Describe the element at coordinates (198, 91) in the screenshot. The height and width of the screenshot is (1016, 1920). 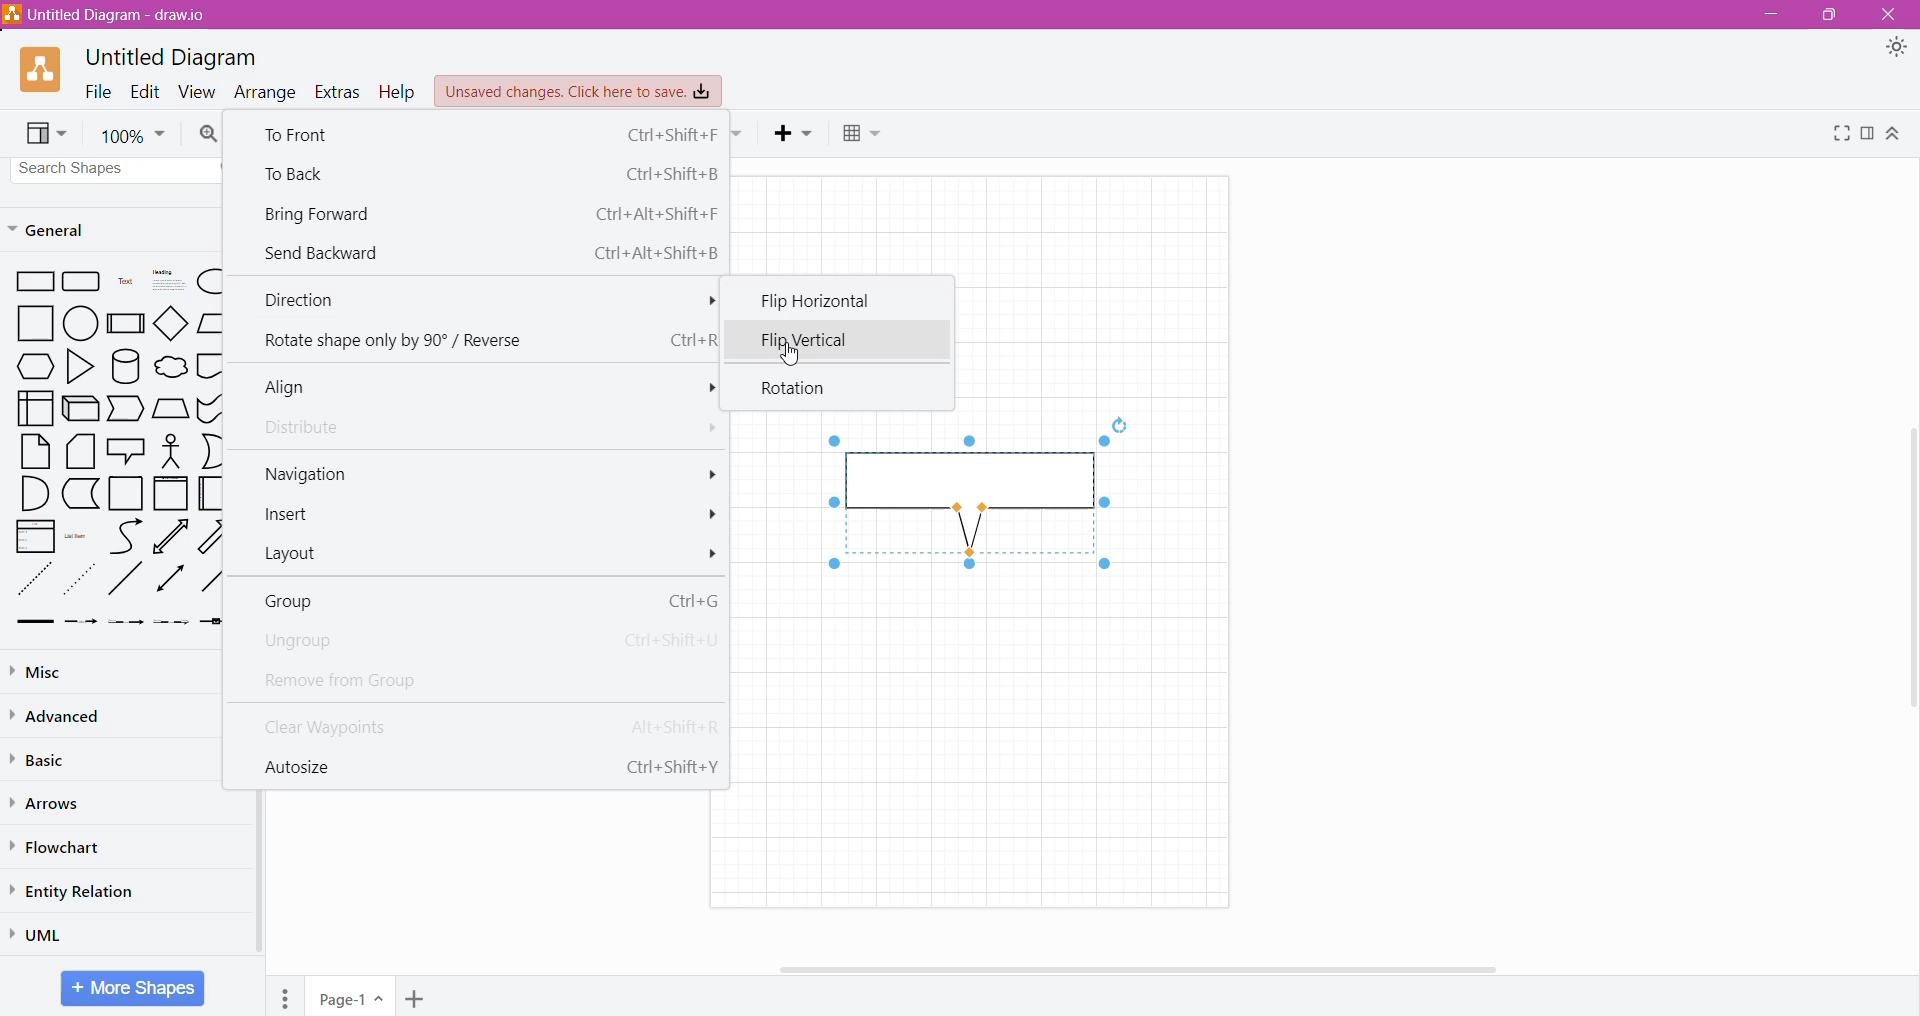
I see `View` at that location.